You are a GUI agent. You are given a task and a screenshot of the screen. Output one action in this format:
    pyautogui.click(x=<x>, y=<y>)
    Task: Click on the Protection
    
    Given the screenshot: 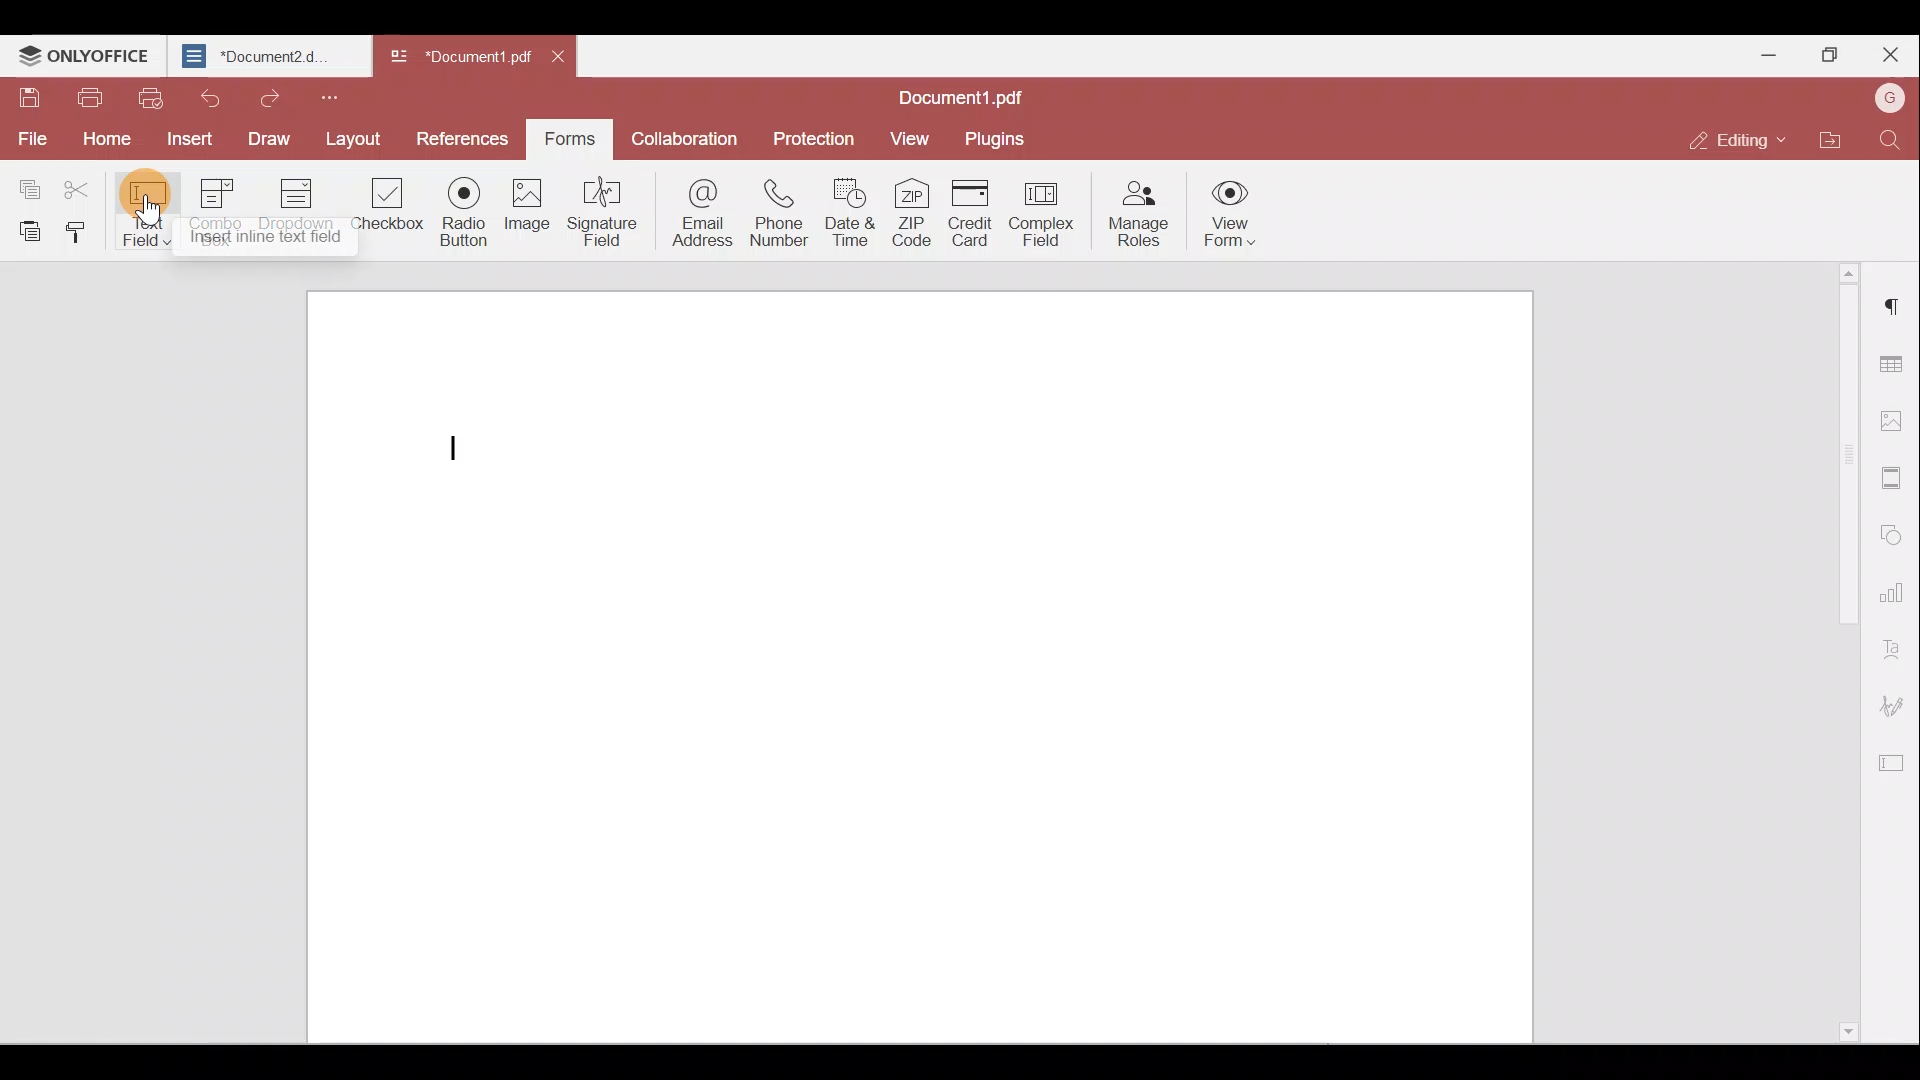 What is the action you would take?
    pyautogui.click(x=820, y=137)
    